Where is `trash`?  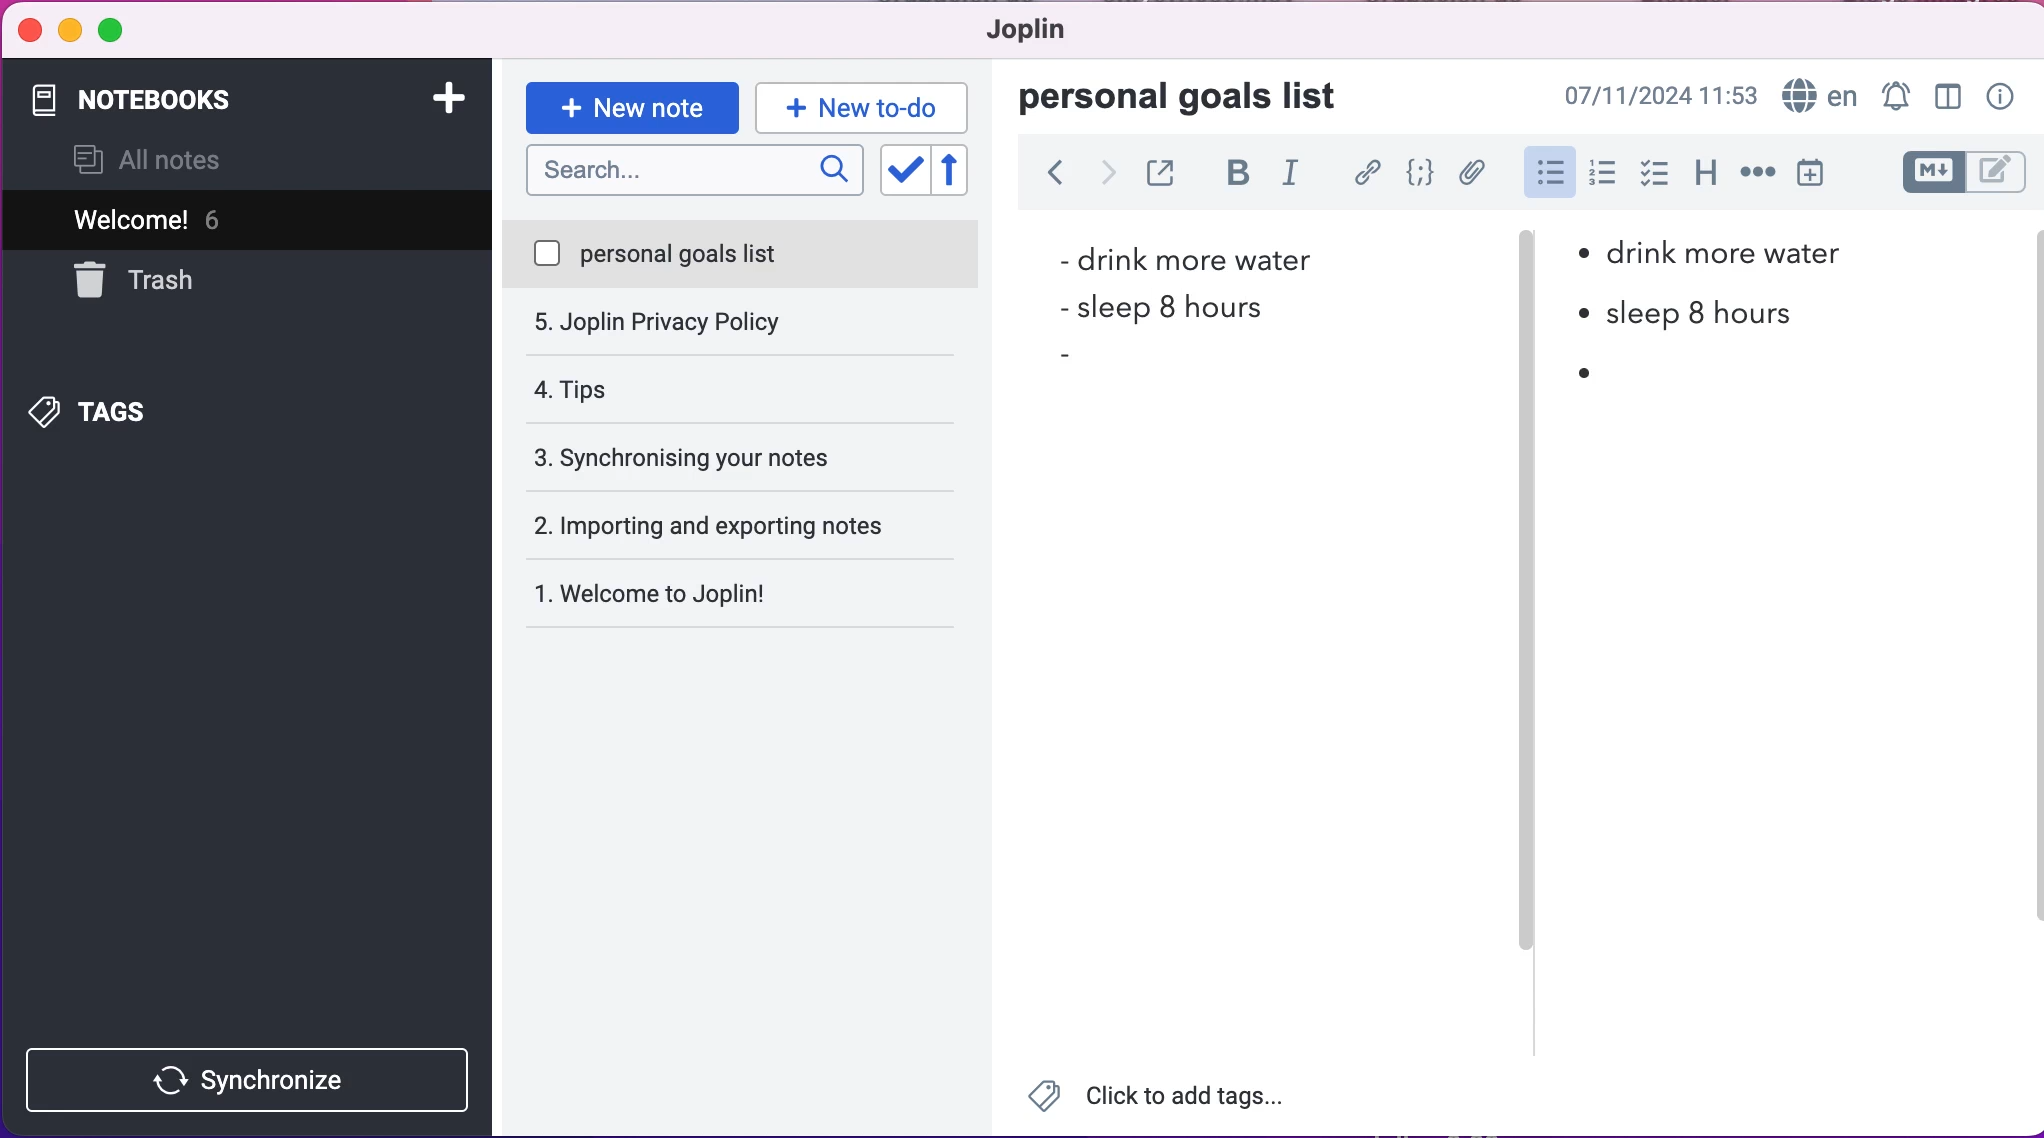 trash is located at coordinates (184, 280).